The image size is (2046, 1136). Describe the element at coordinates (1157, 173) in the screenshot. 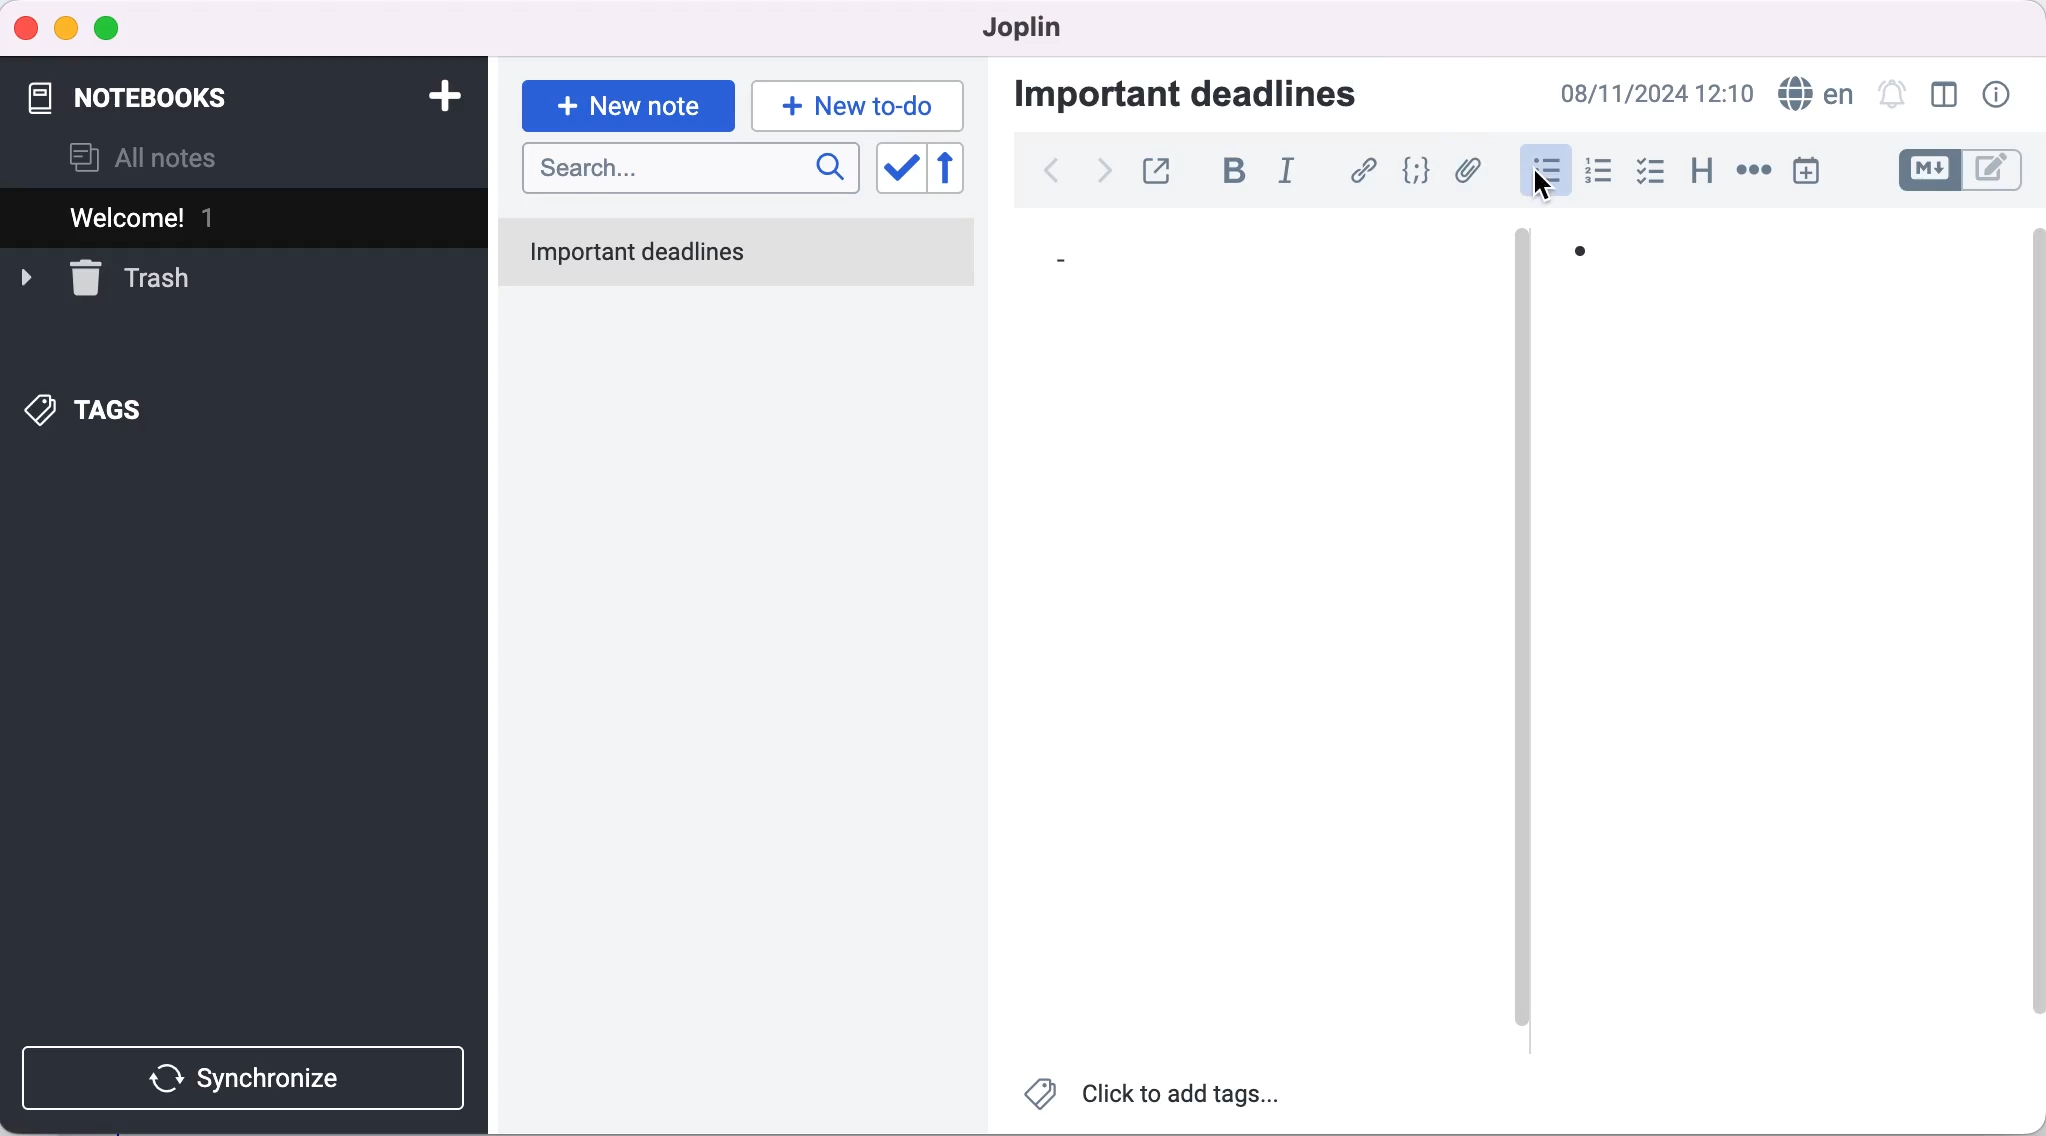

I see `toggle external editing` at that location.